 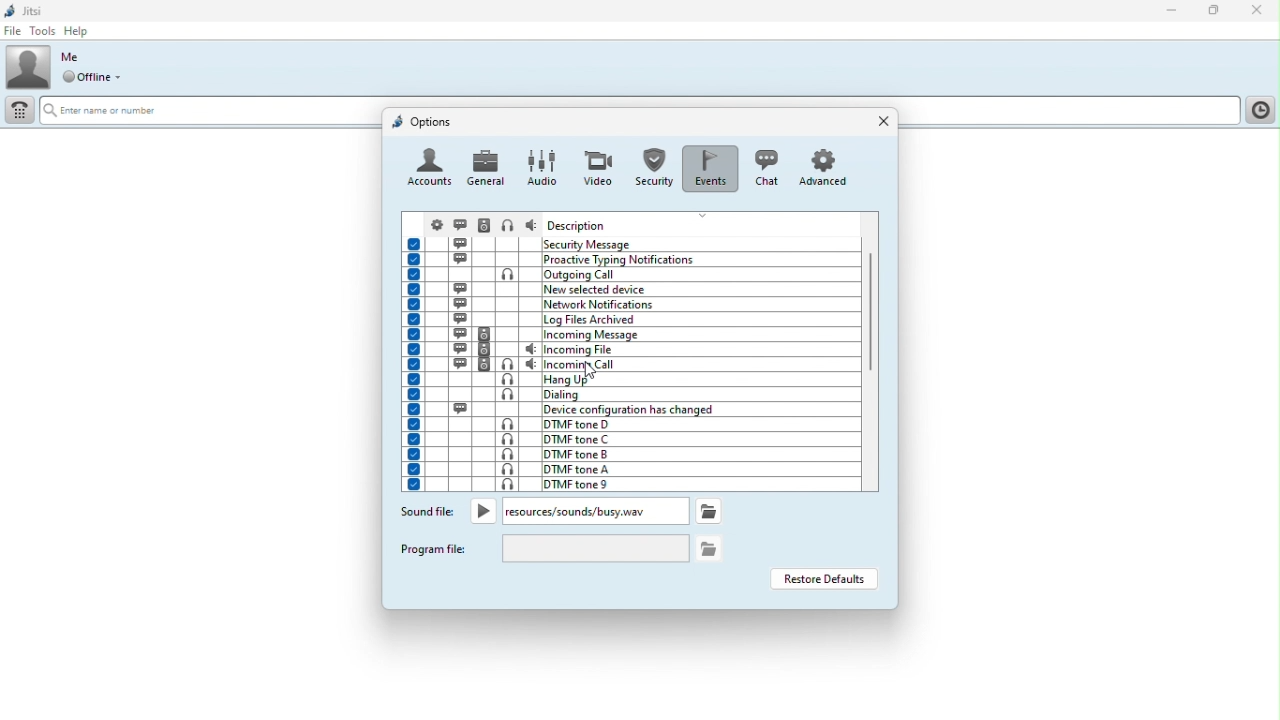 I want to click on device configuration has changed, so click(x=632, y=408).